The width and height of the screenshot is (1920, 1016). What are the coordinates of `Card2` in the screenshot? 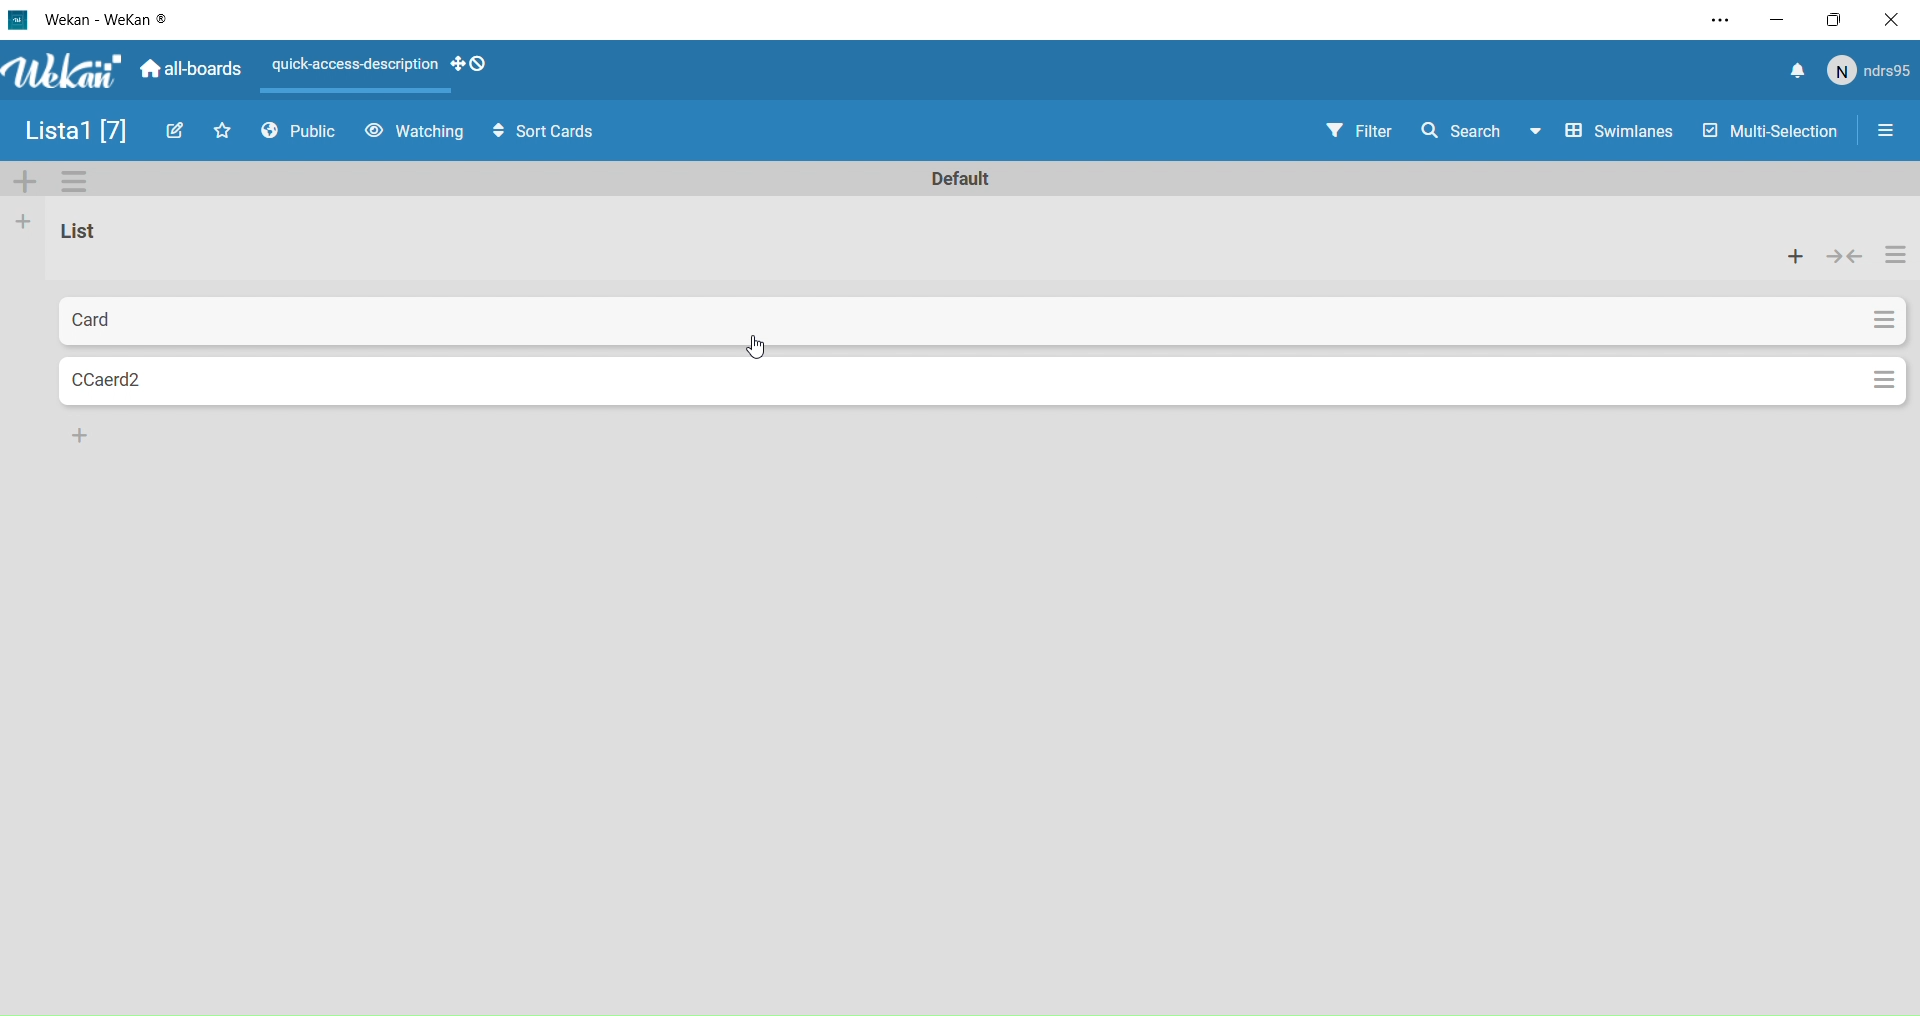 It's located at (783, 385).